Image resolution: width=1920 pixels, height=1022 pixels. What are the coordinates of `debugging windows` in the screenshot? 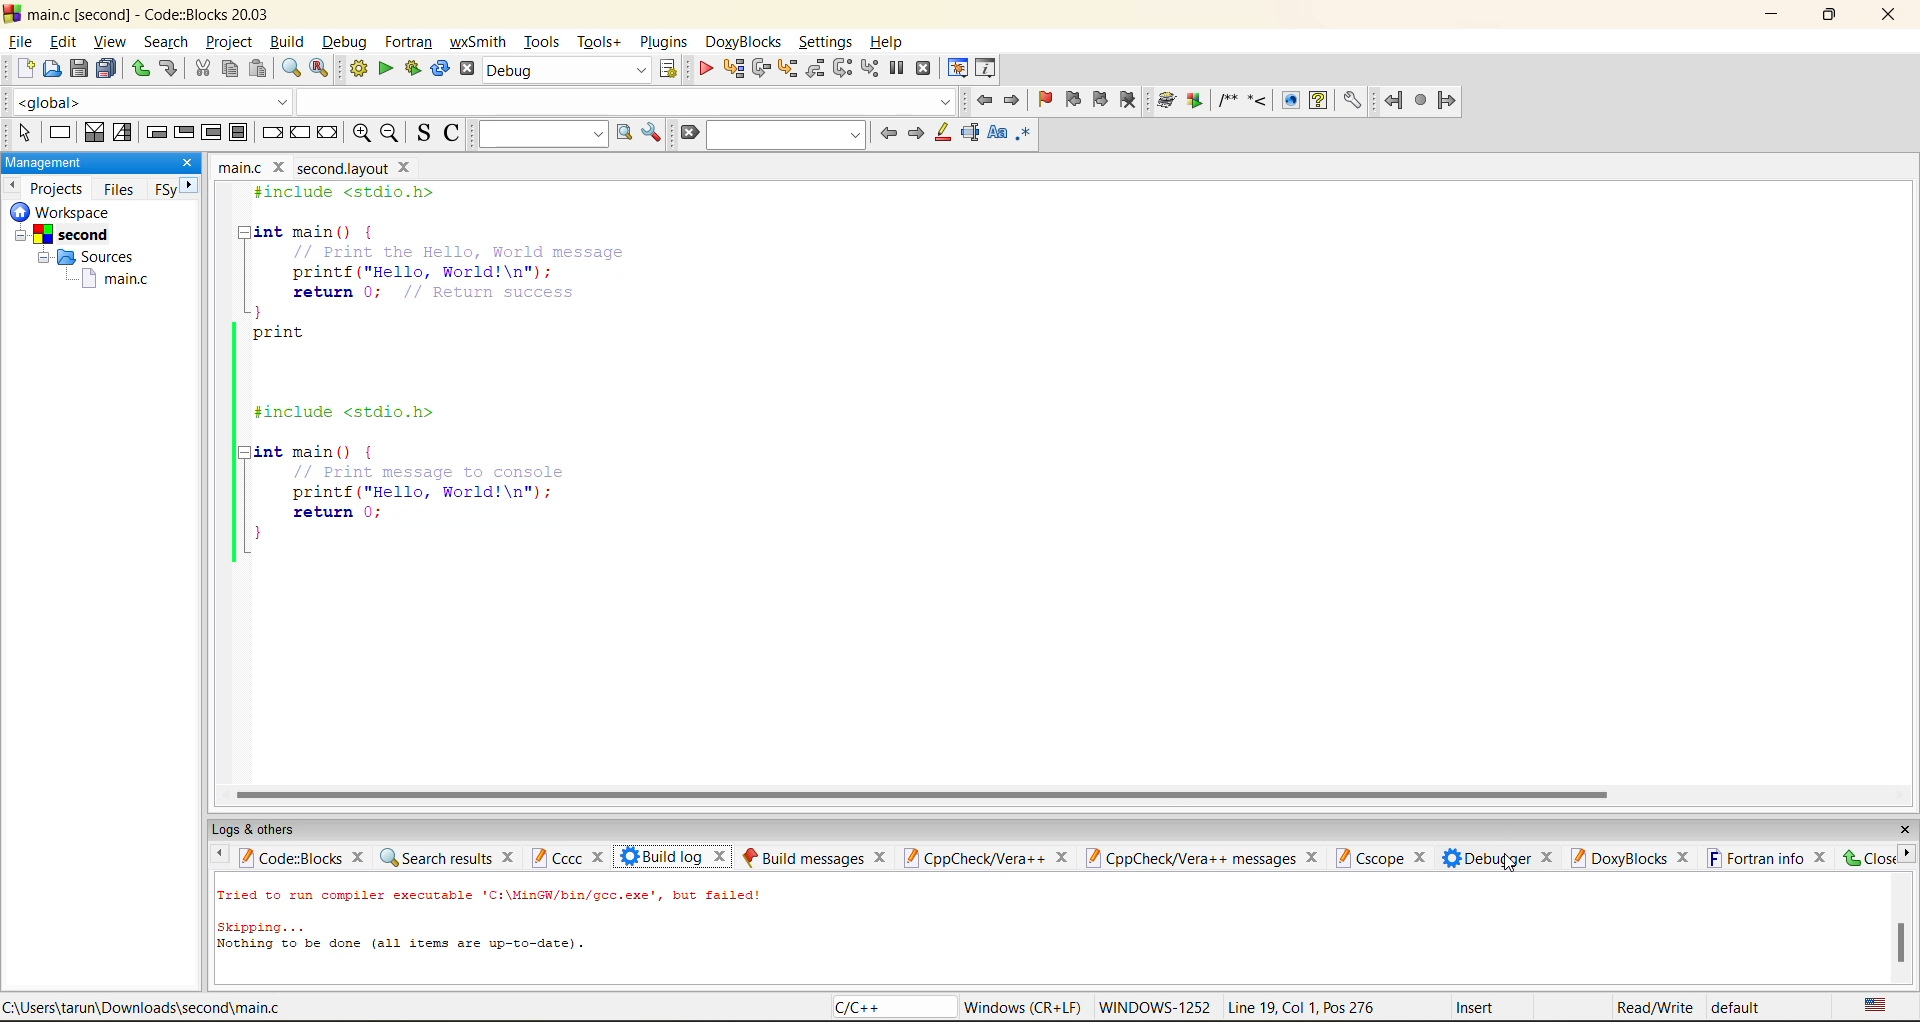 It's located at (960, 67).